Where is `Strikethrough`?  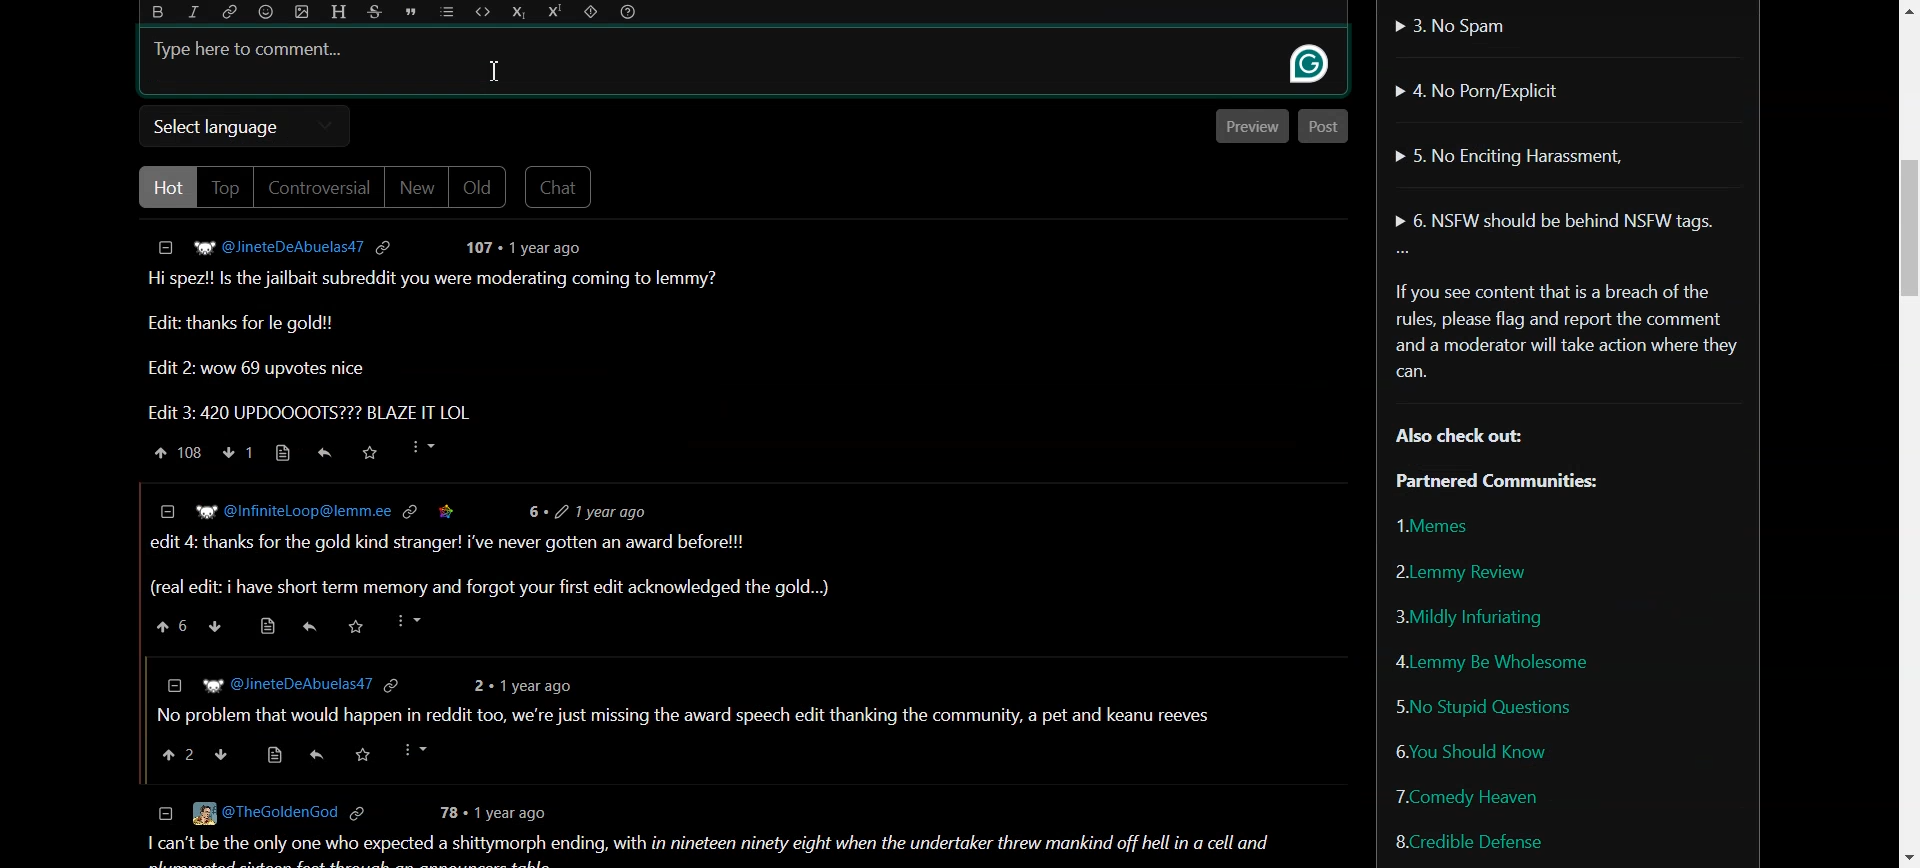
Strikethrough is located at coordinates (375, 12).